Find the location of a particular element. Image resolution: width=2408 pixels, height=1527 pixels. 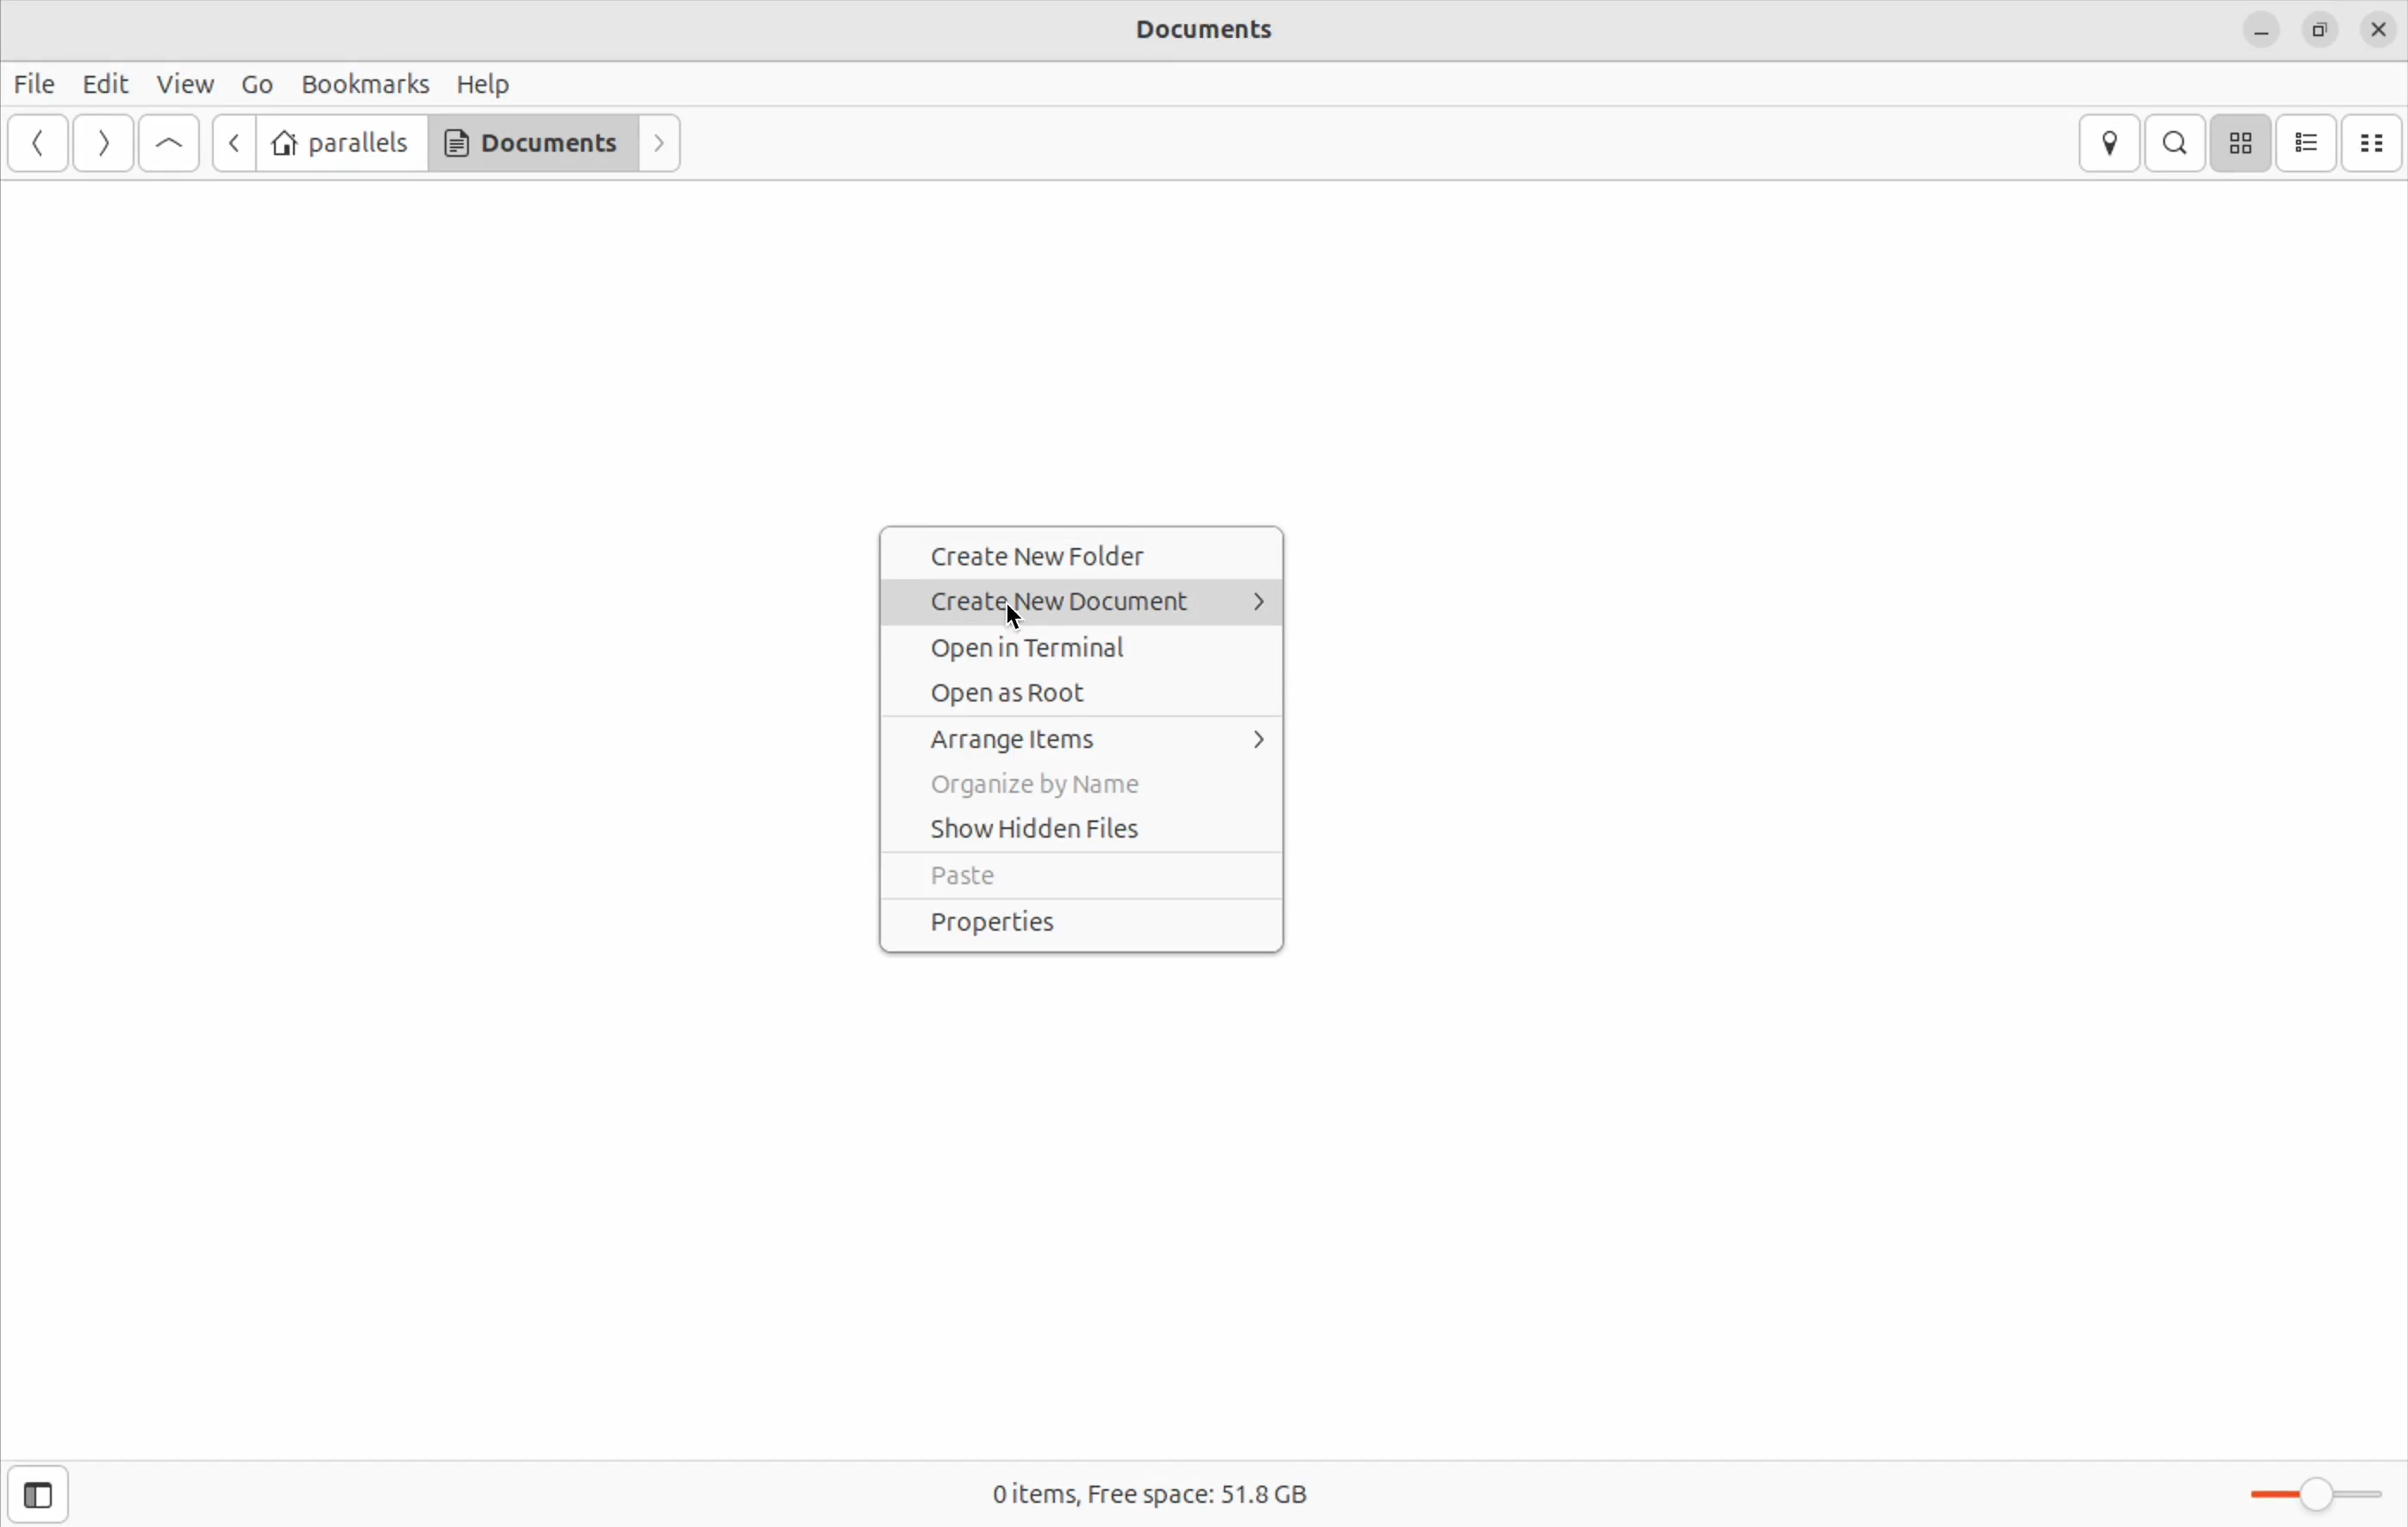

back is located at coordinates (228, 143).